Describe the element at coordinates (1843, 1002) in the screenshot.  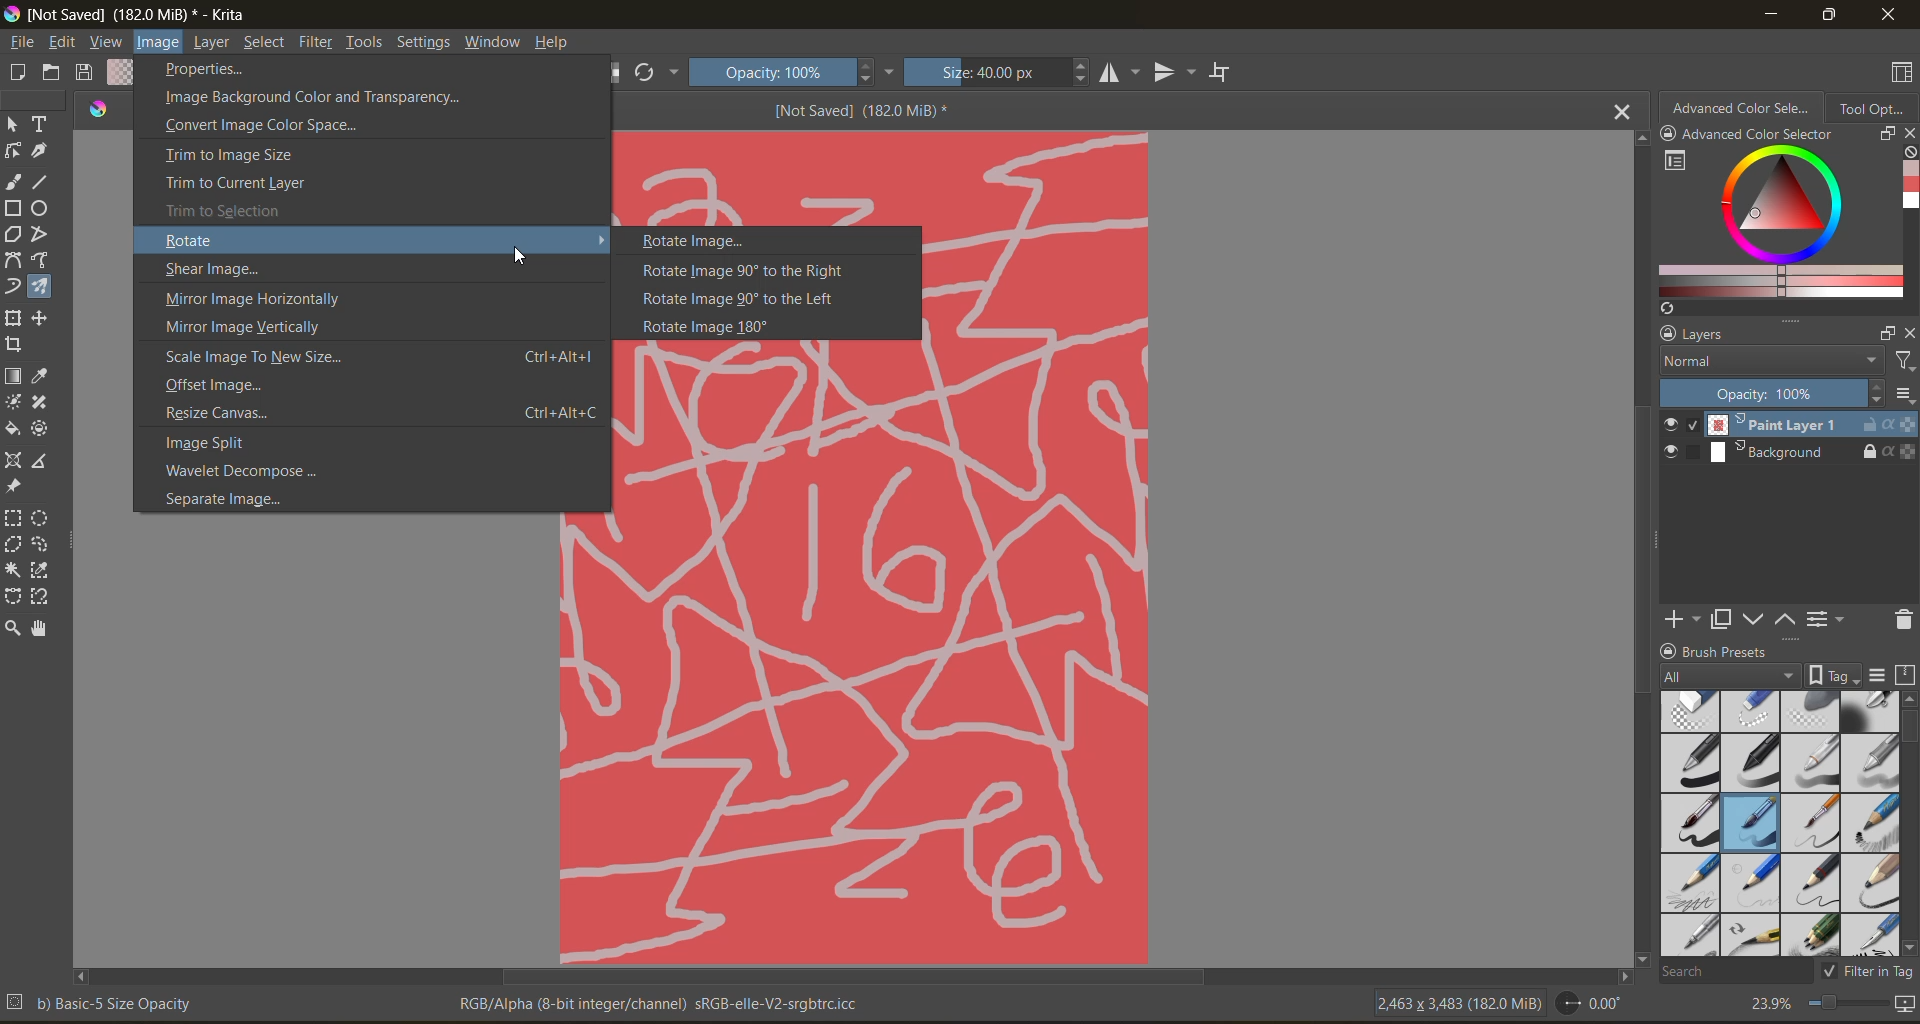
I see `zoom ` at that location.